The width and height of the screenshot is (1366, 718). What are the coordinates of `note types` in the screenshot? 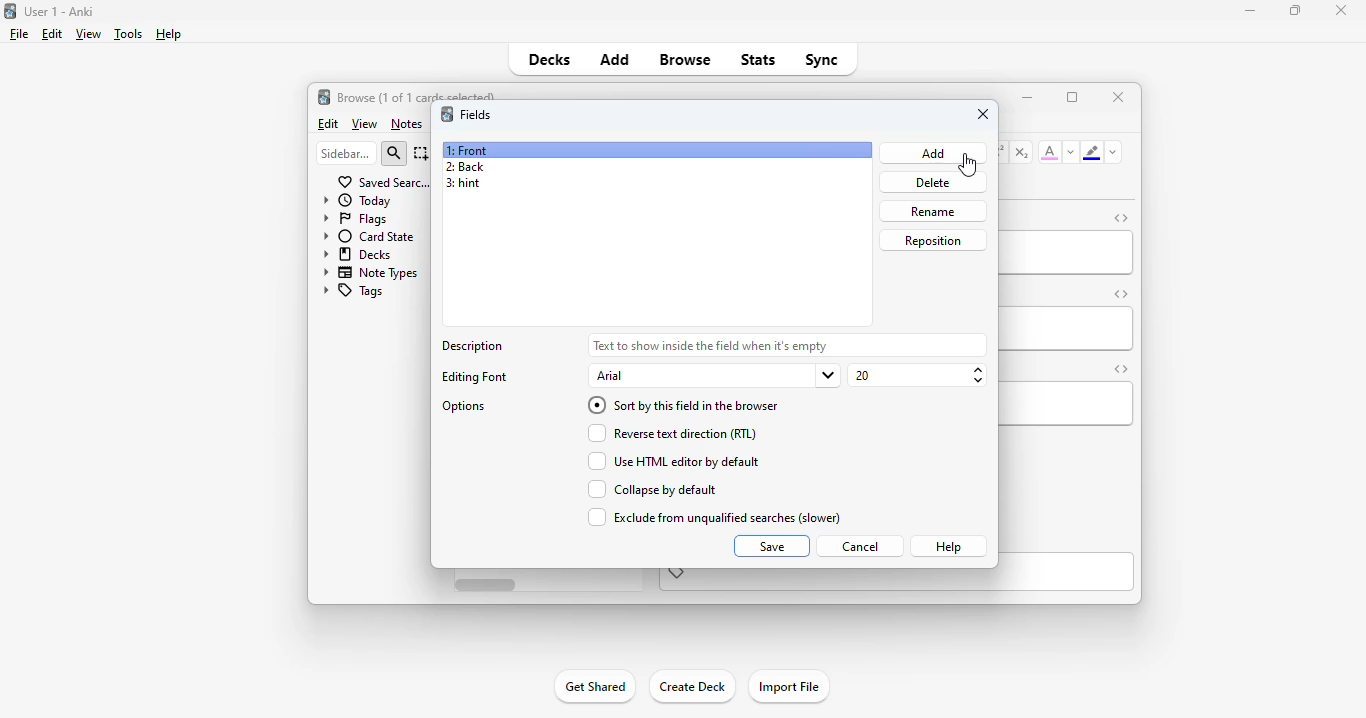 It's located at (371, 272).